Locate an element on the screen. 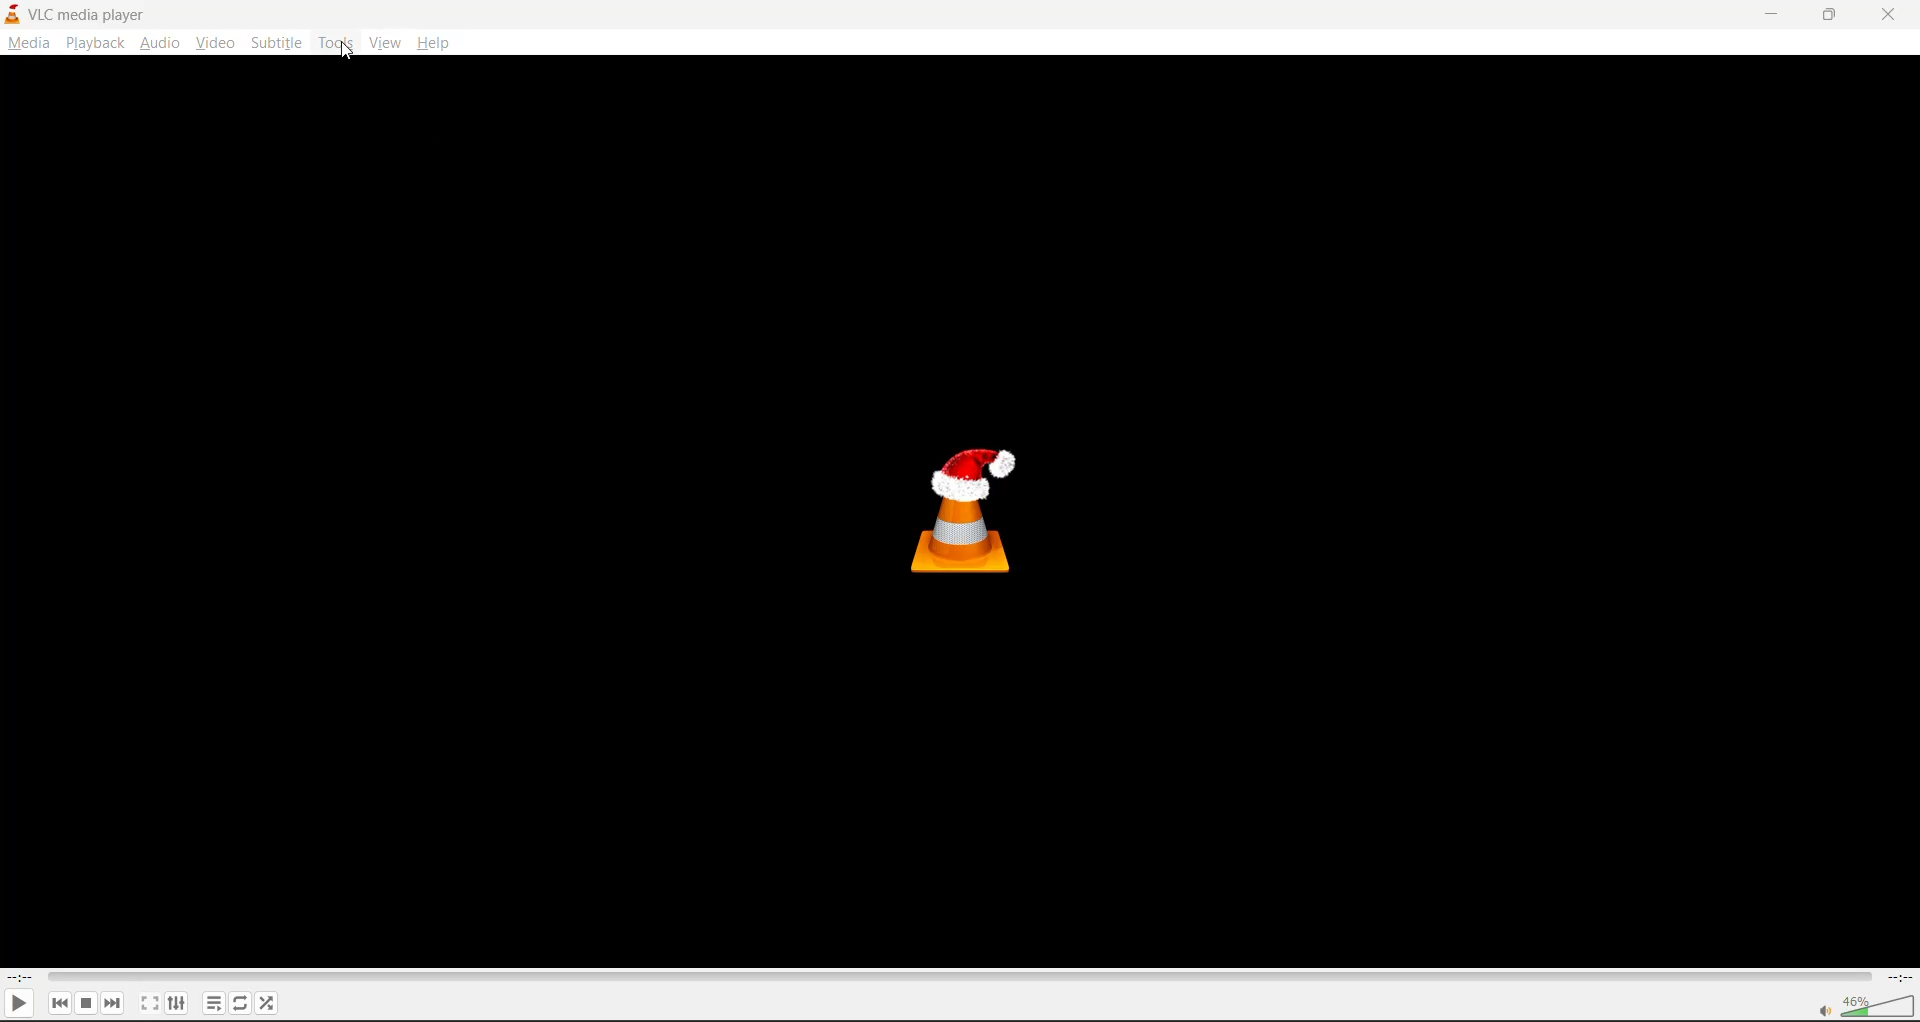 The height and width of the screenshot is (1022, 1920). settings is located at coordinates (174, 1002).